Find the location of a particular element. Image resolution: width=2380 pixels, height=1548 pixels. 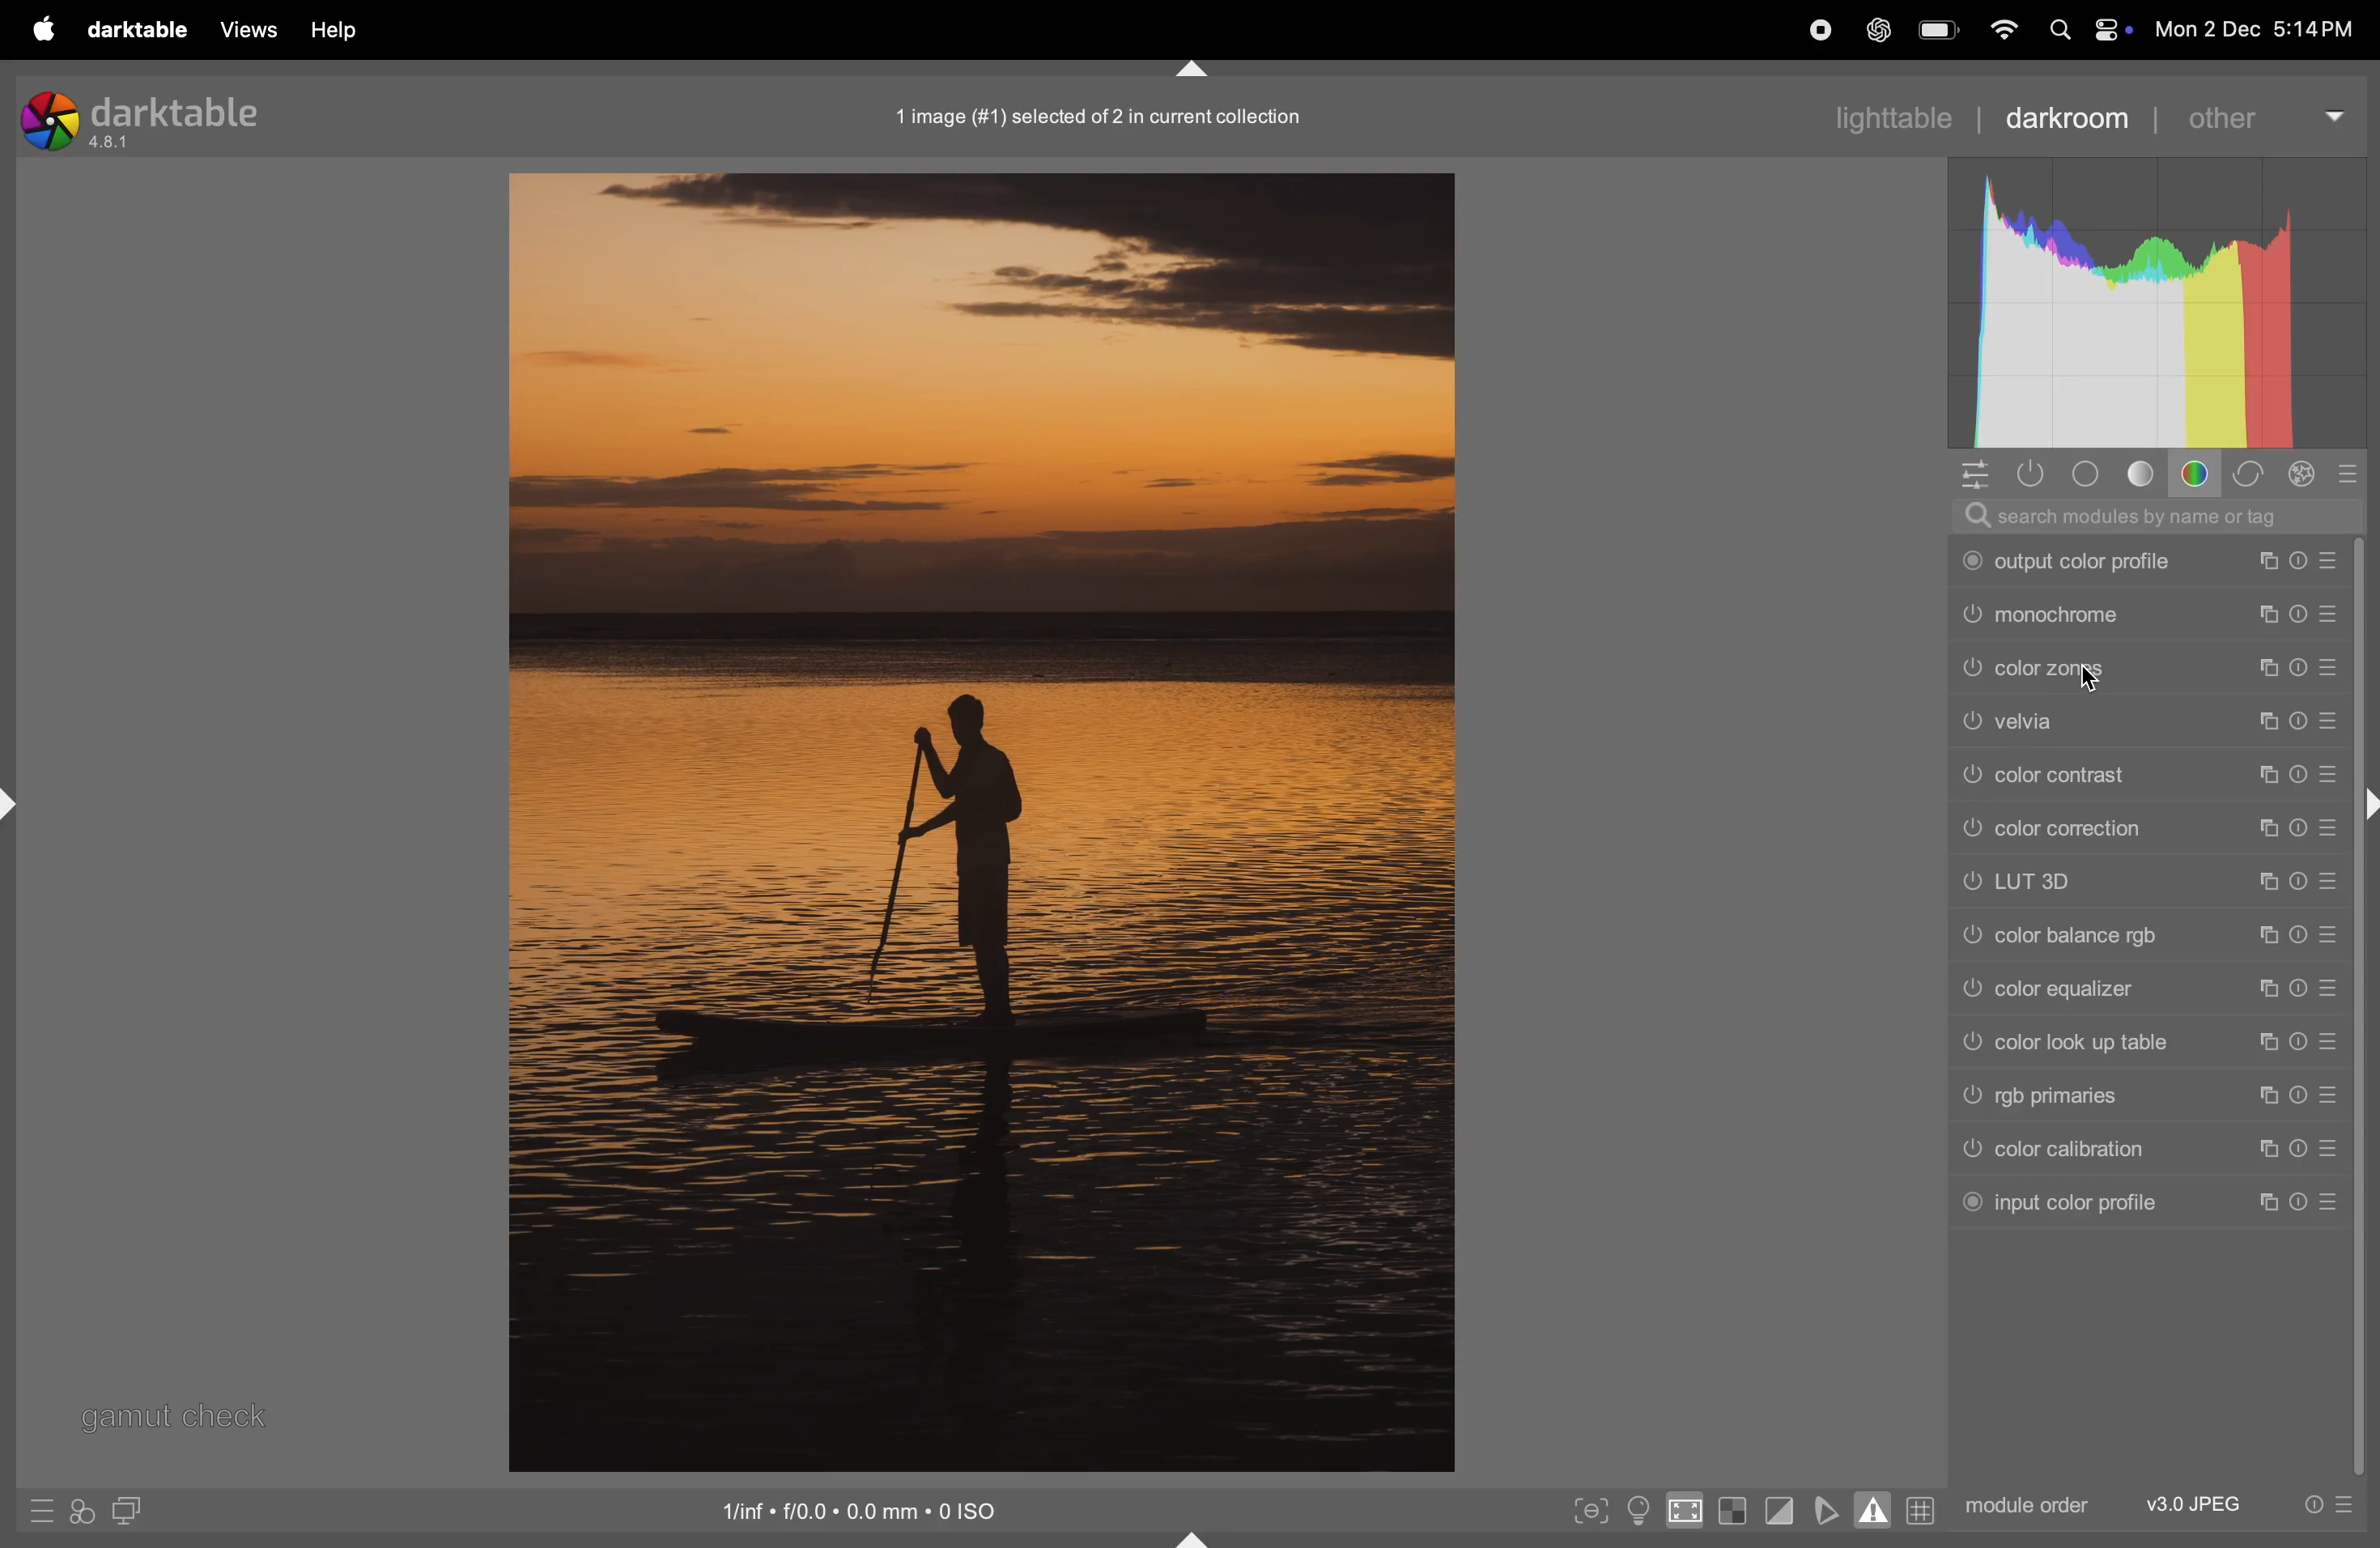

5:14PM is located at coordinates (2312, 30).